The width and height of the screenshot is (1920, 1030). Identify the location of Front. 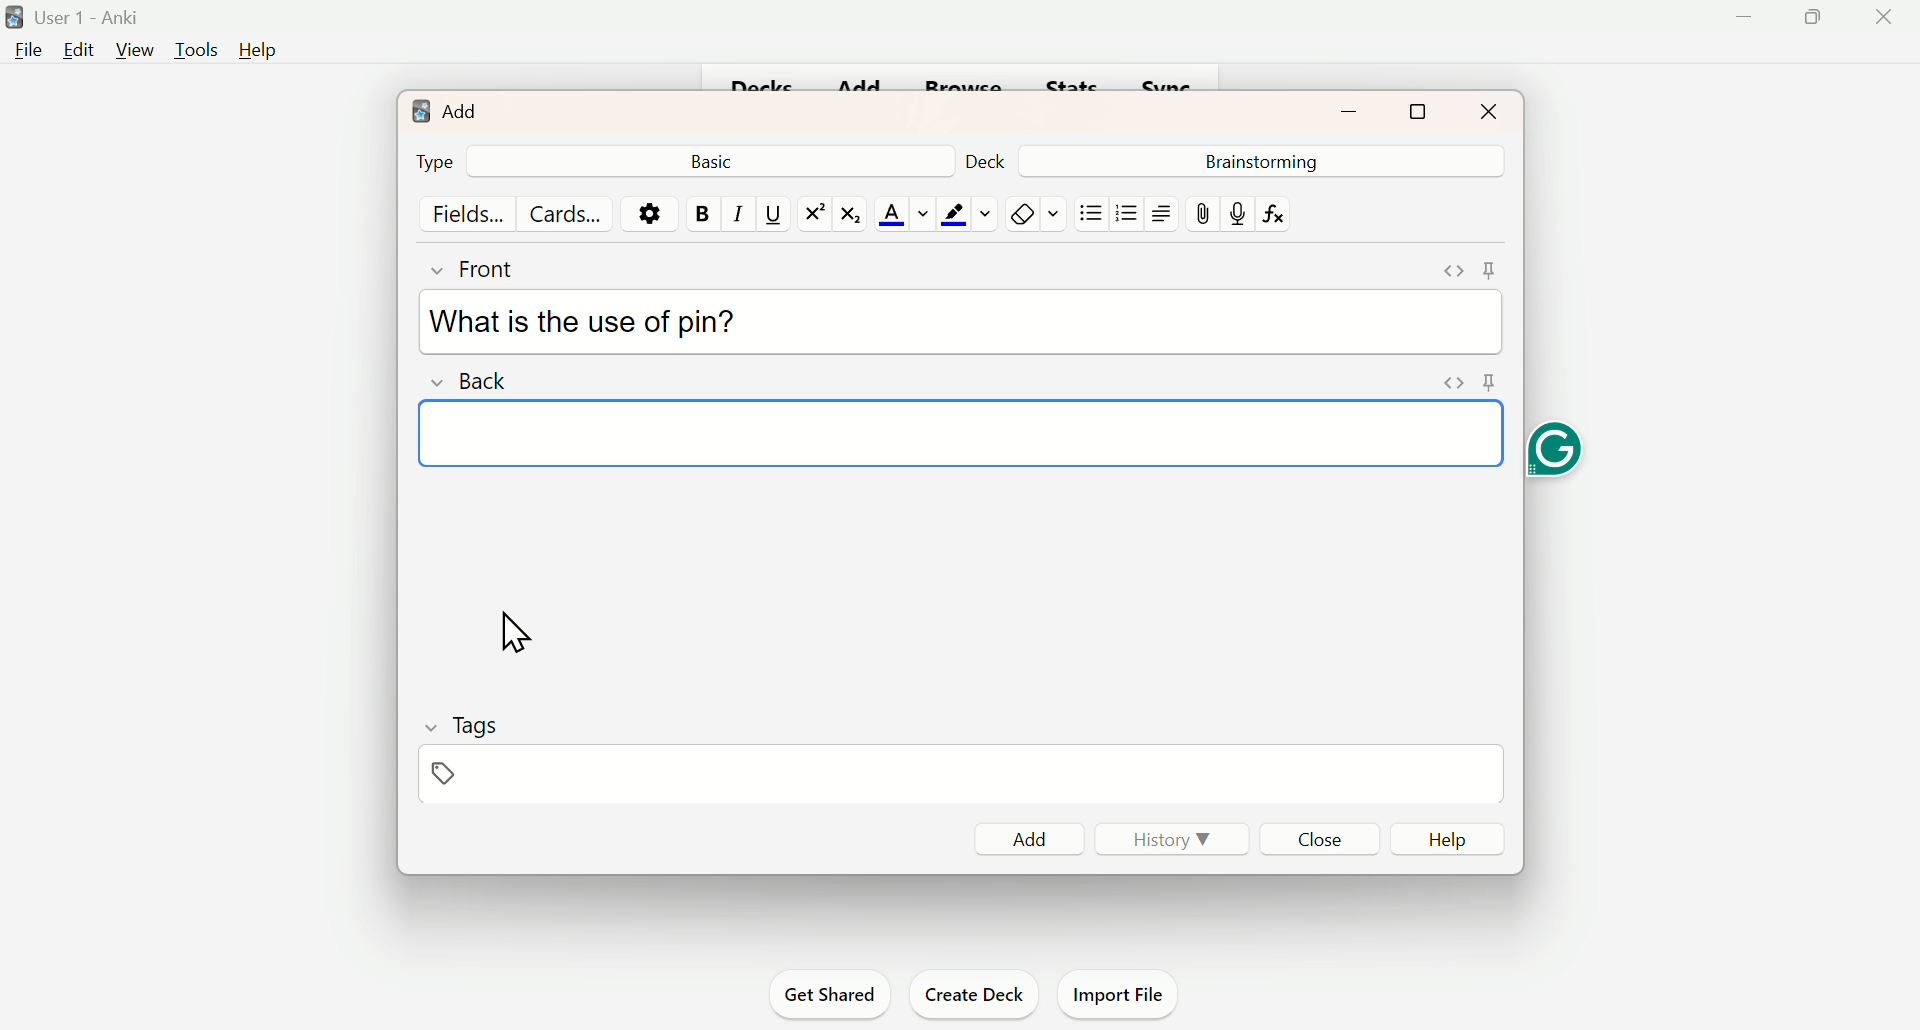
(493, 266).